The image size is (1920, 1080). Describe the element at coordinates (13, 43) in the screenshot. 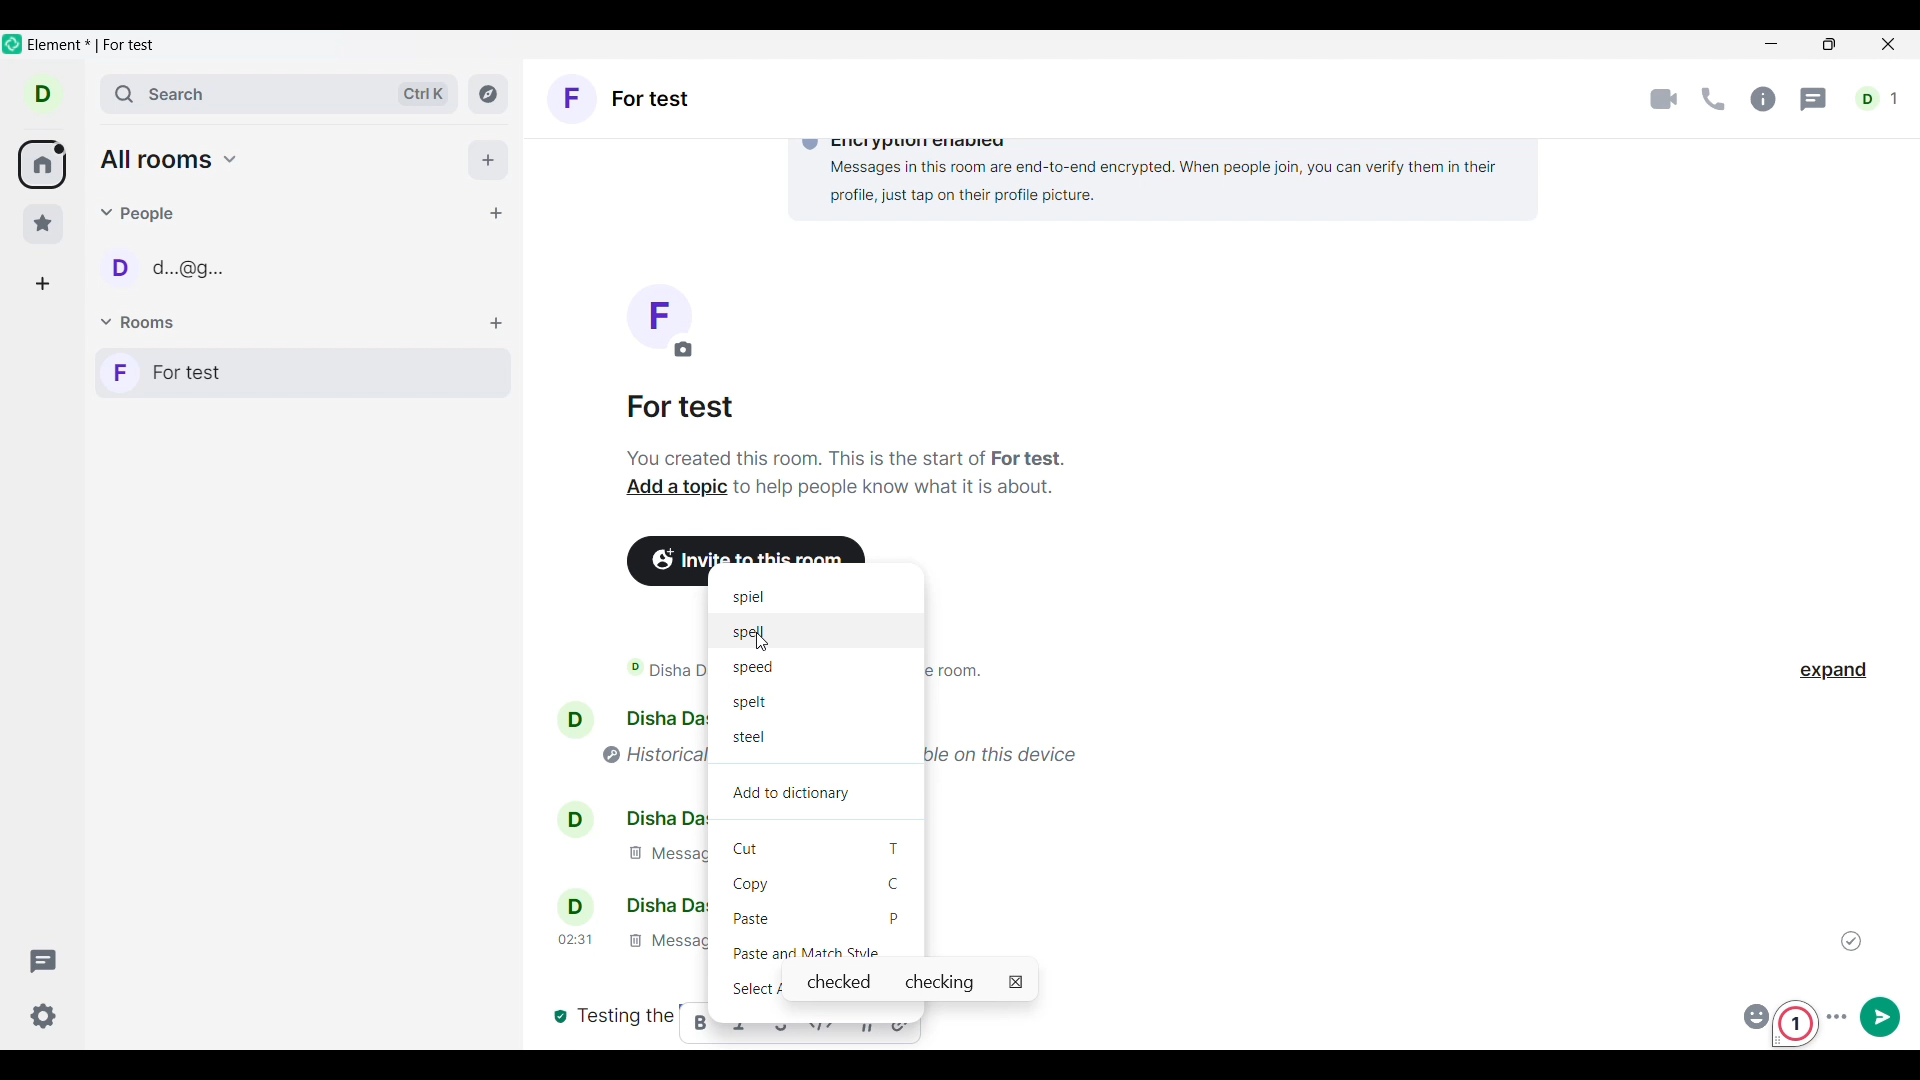

I see `Software logo` at that location.